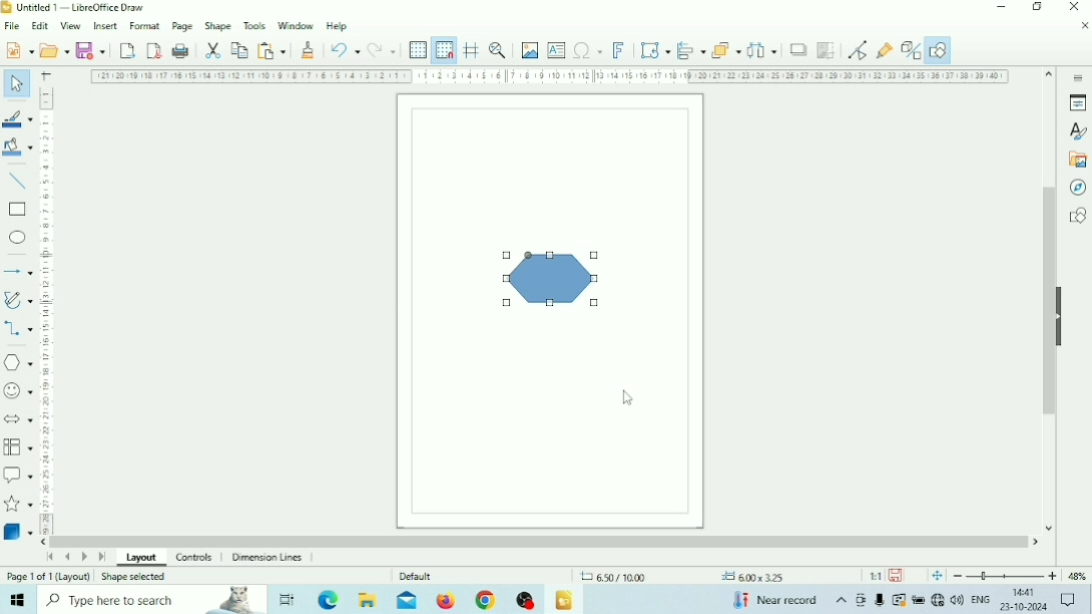  Describe the element at coordinates (1077, 132) in the screenshot. I see `Styles` at that location.